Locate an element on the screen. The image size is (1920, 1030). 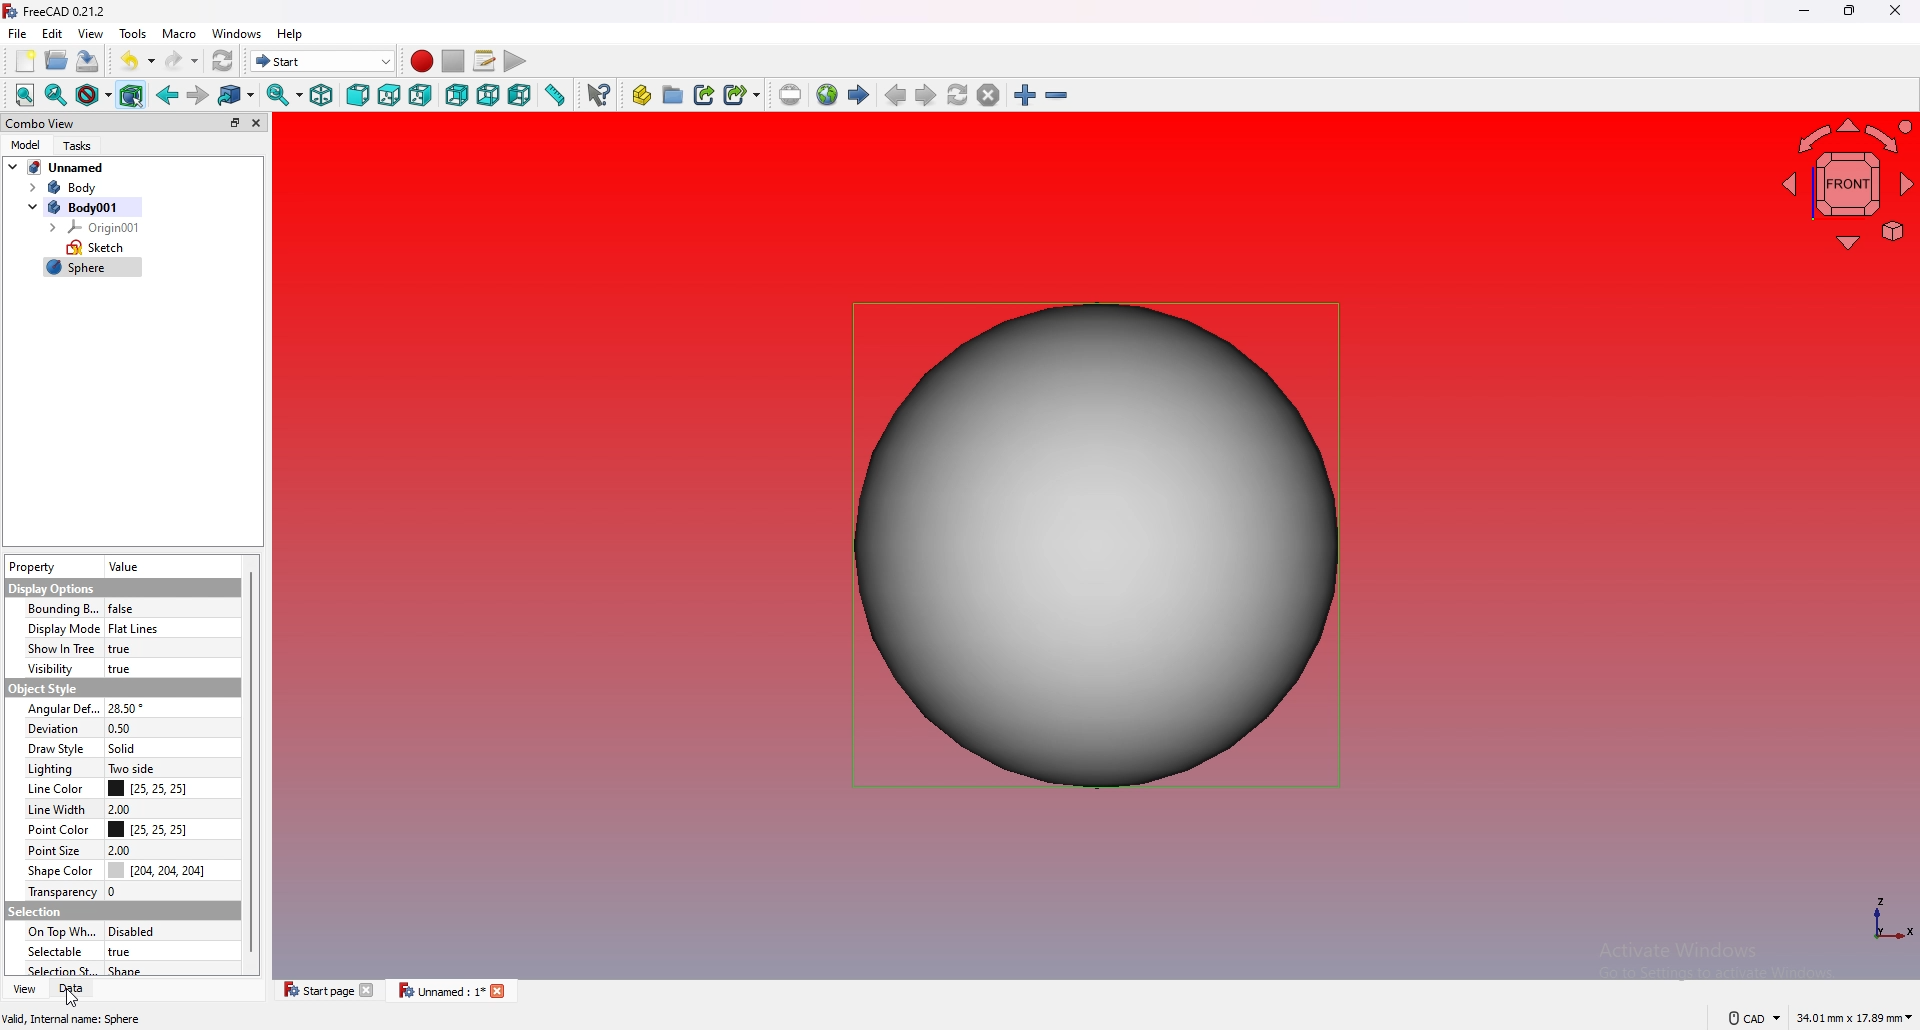
angular deflection is located at coordinates (122, 708).